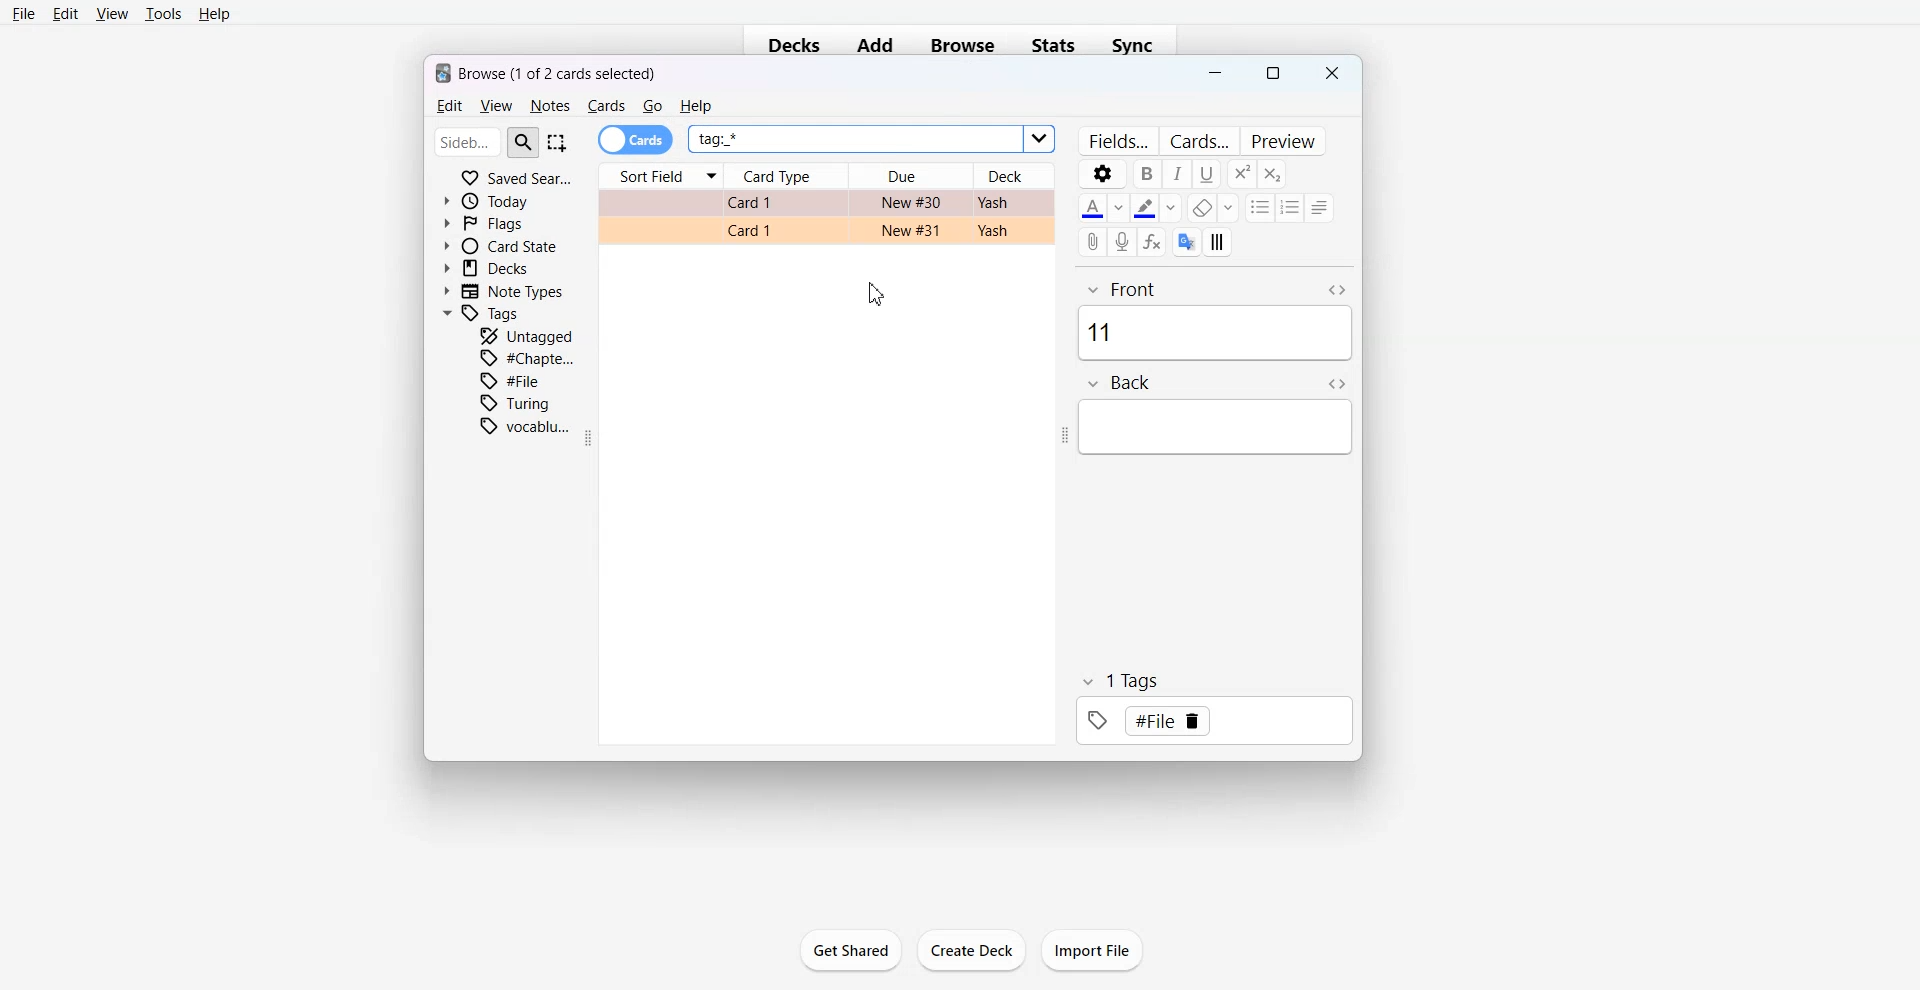 This screenshot has height=990, width=1920. Describe the element at coordinates (826, 217) in the screenshot. I see `Card File` at that location.